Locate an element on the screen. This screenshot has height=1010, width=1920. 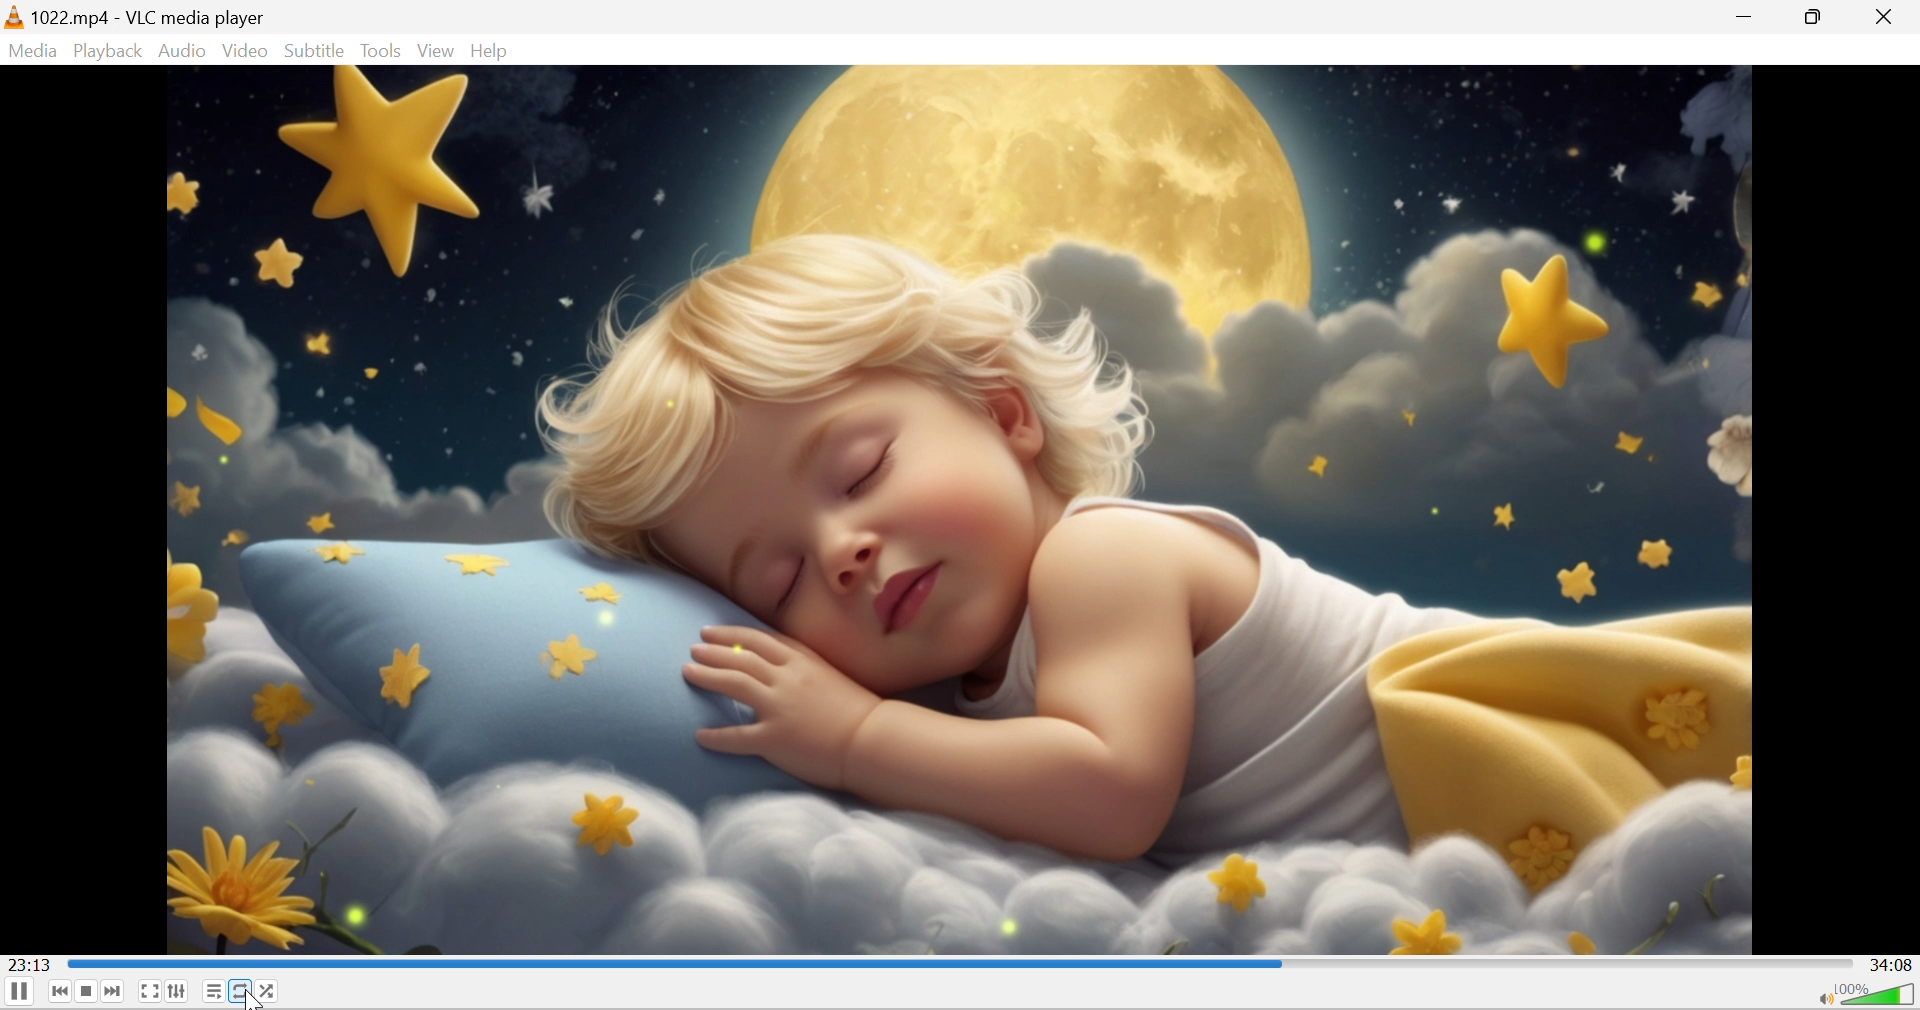
Playback is located at coordinates (108, 50).